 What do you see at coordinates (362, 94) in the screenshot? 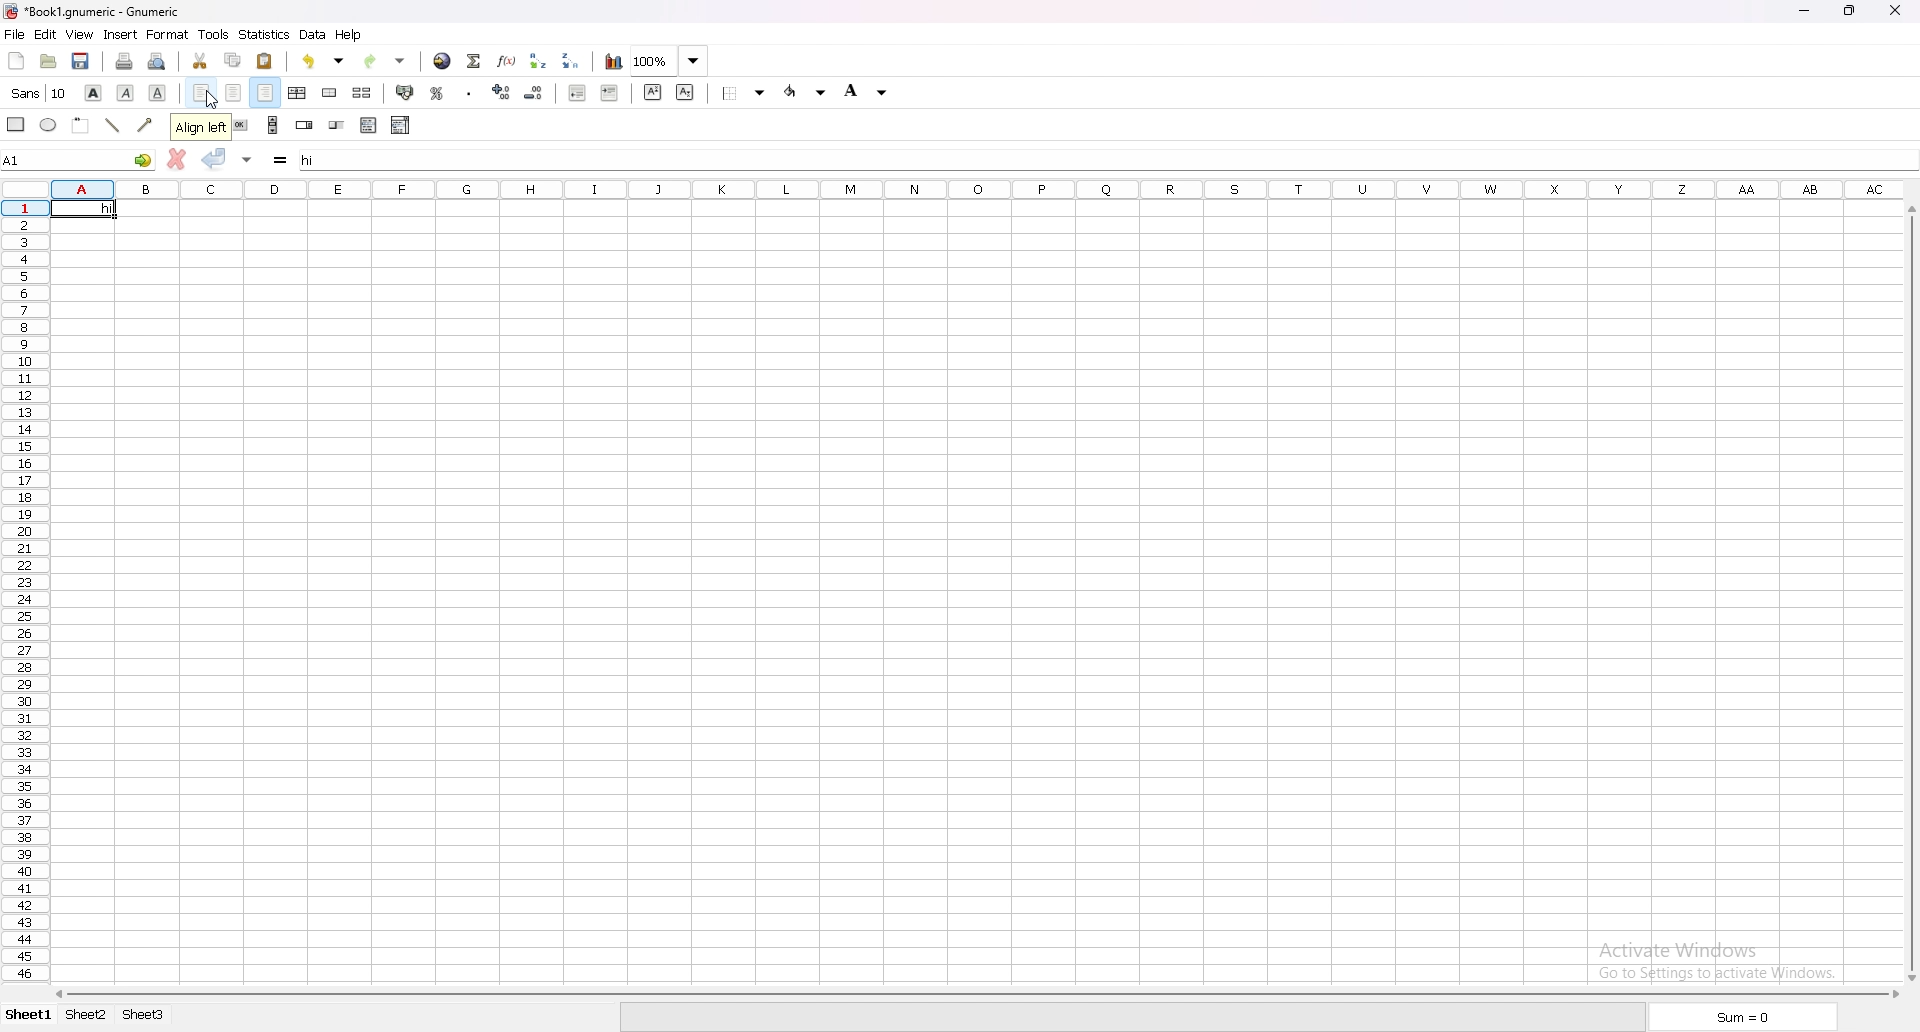
I see `split merged cells` at bounding box center [362, 94].